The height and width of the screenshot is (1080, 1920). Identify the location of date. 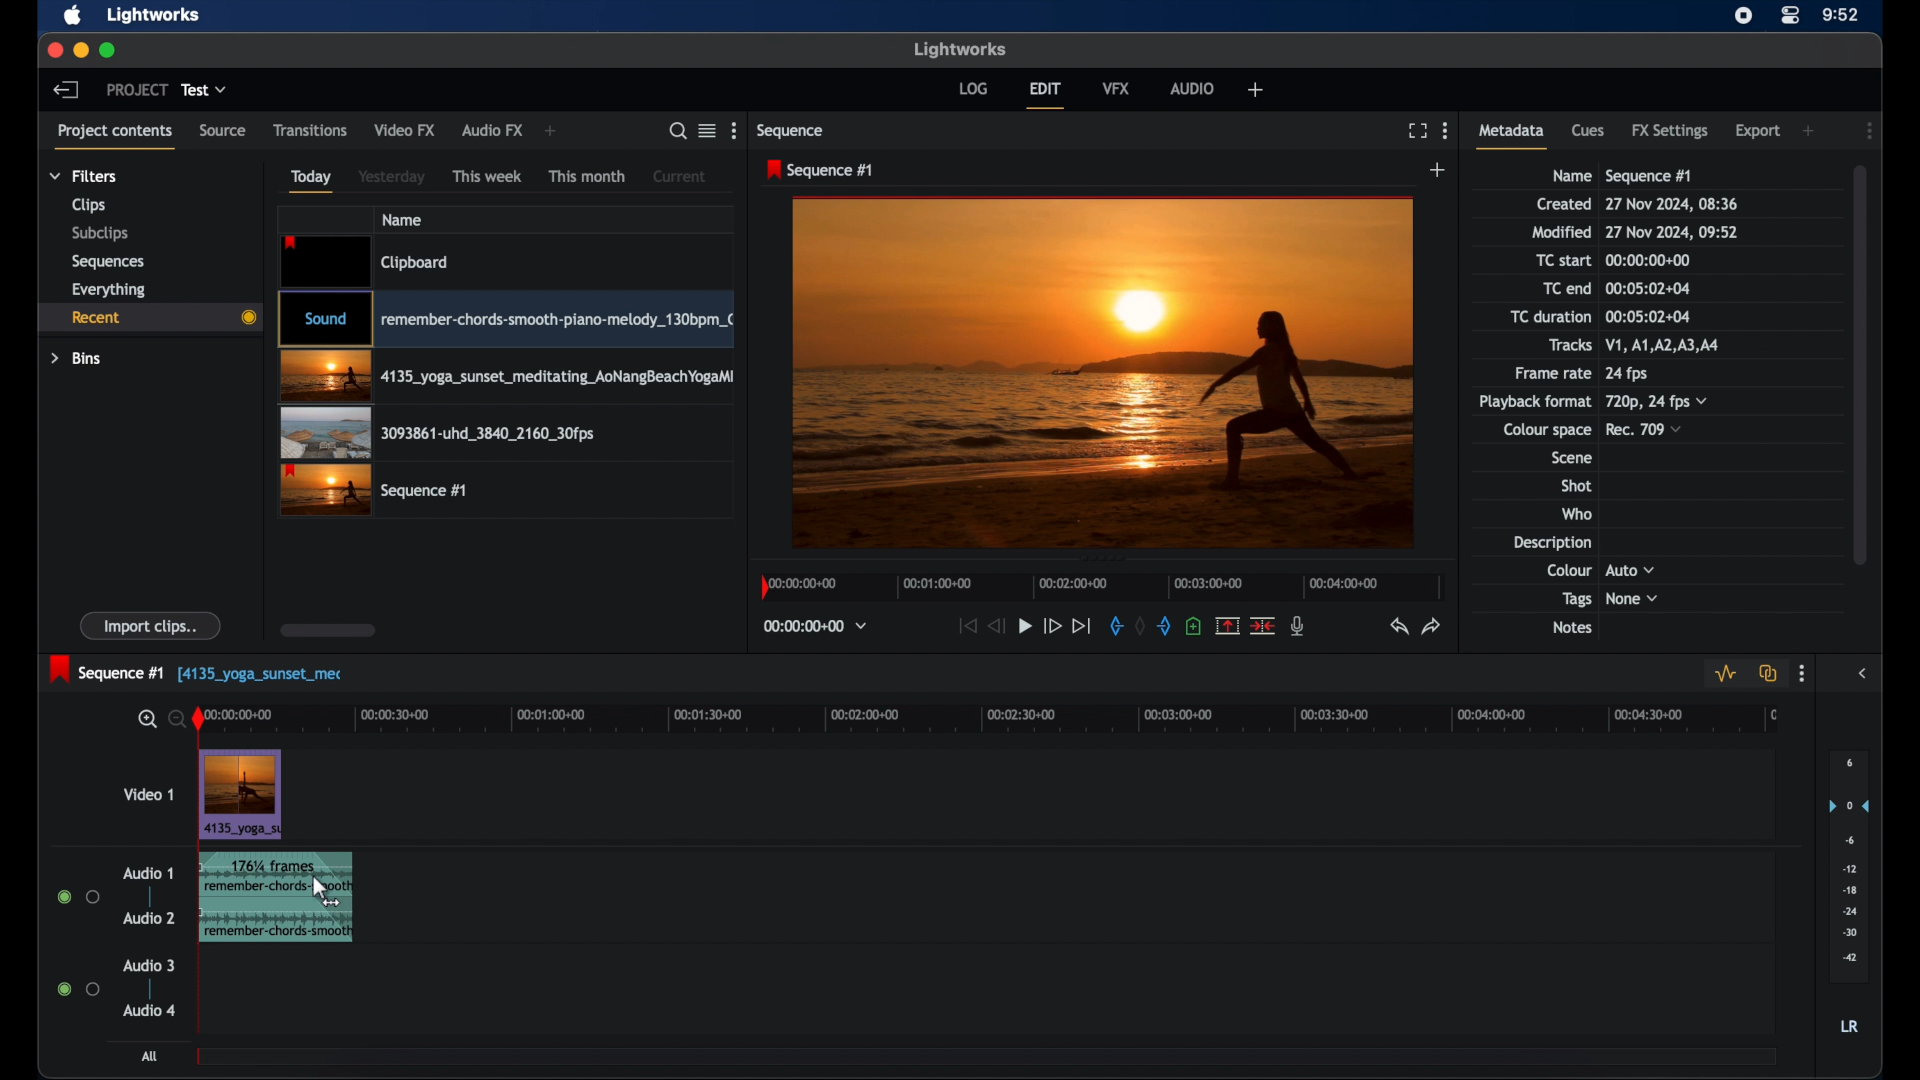
(1673, 204).